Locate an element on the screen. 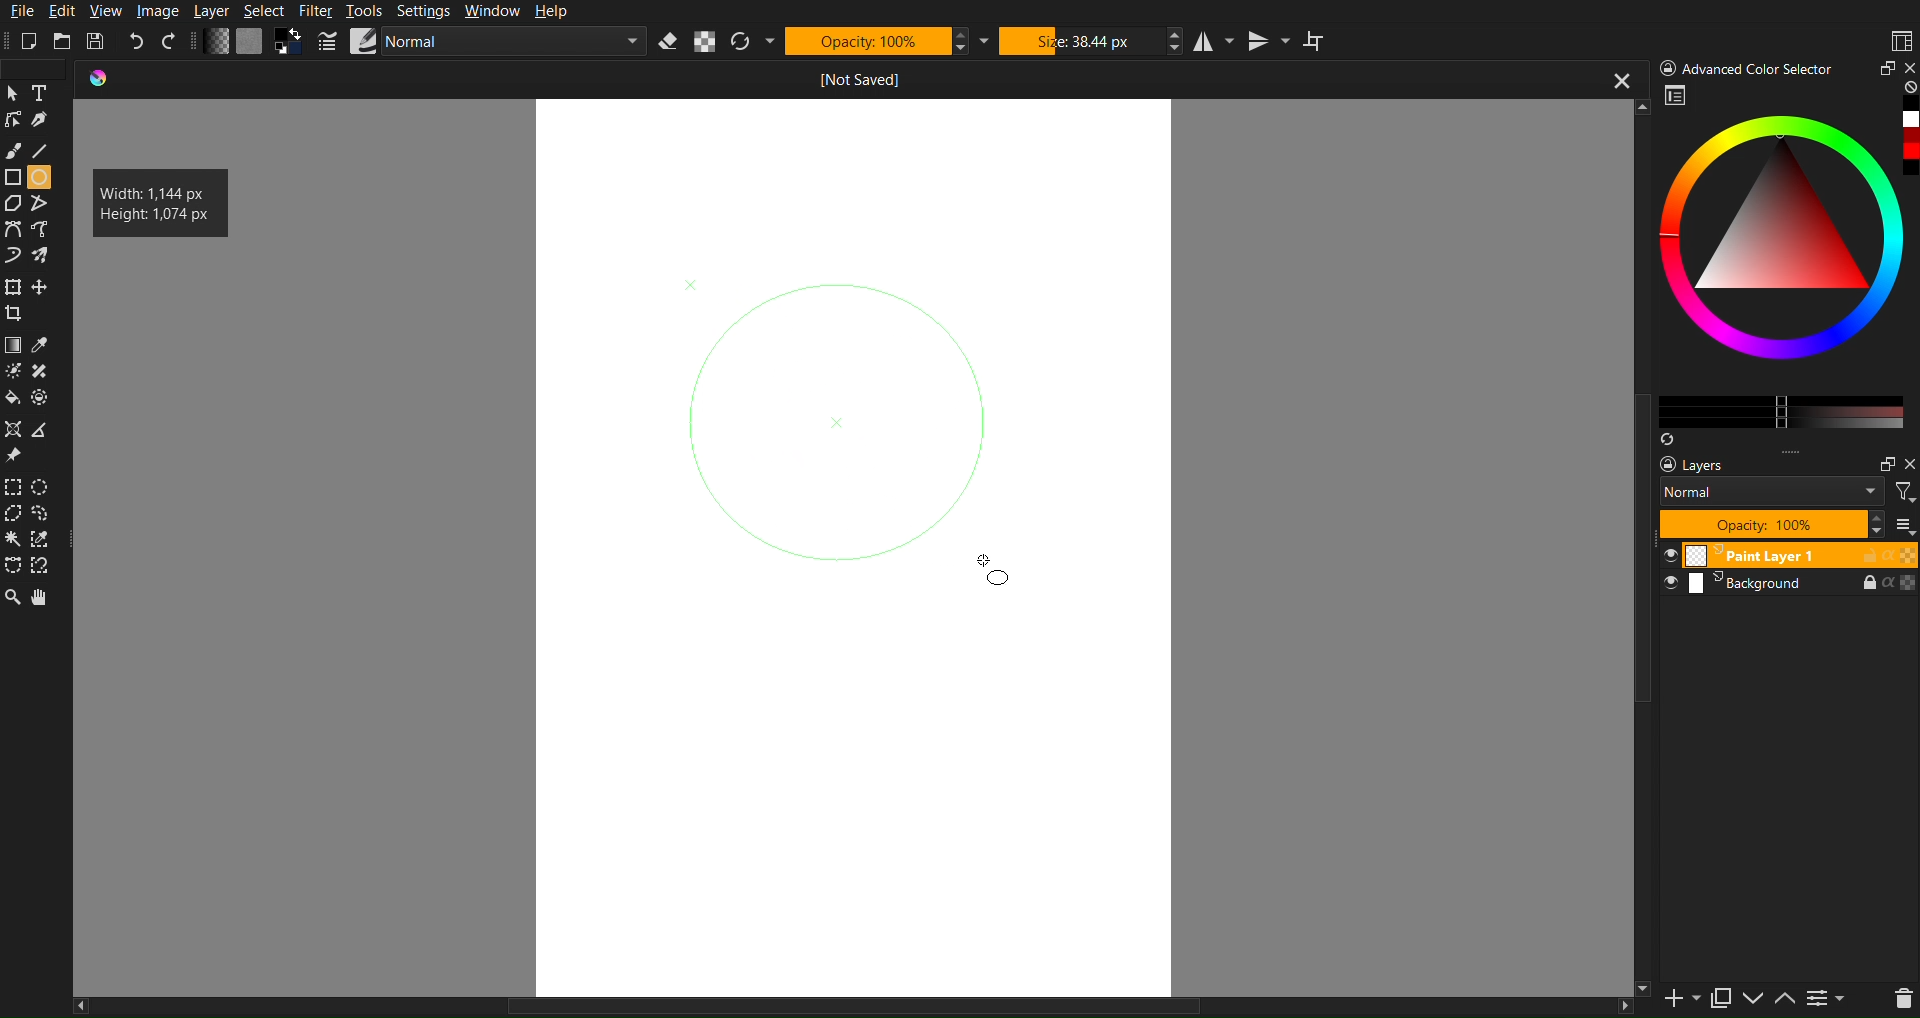 This screenshot has width=1920, height=1018. Size is located at coordinates (1077, 41).